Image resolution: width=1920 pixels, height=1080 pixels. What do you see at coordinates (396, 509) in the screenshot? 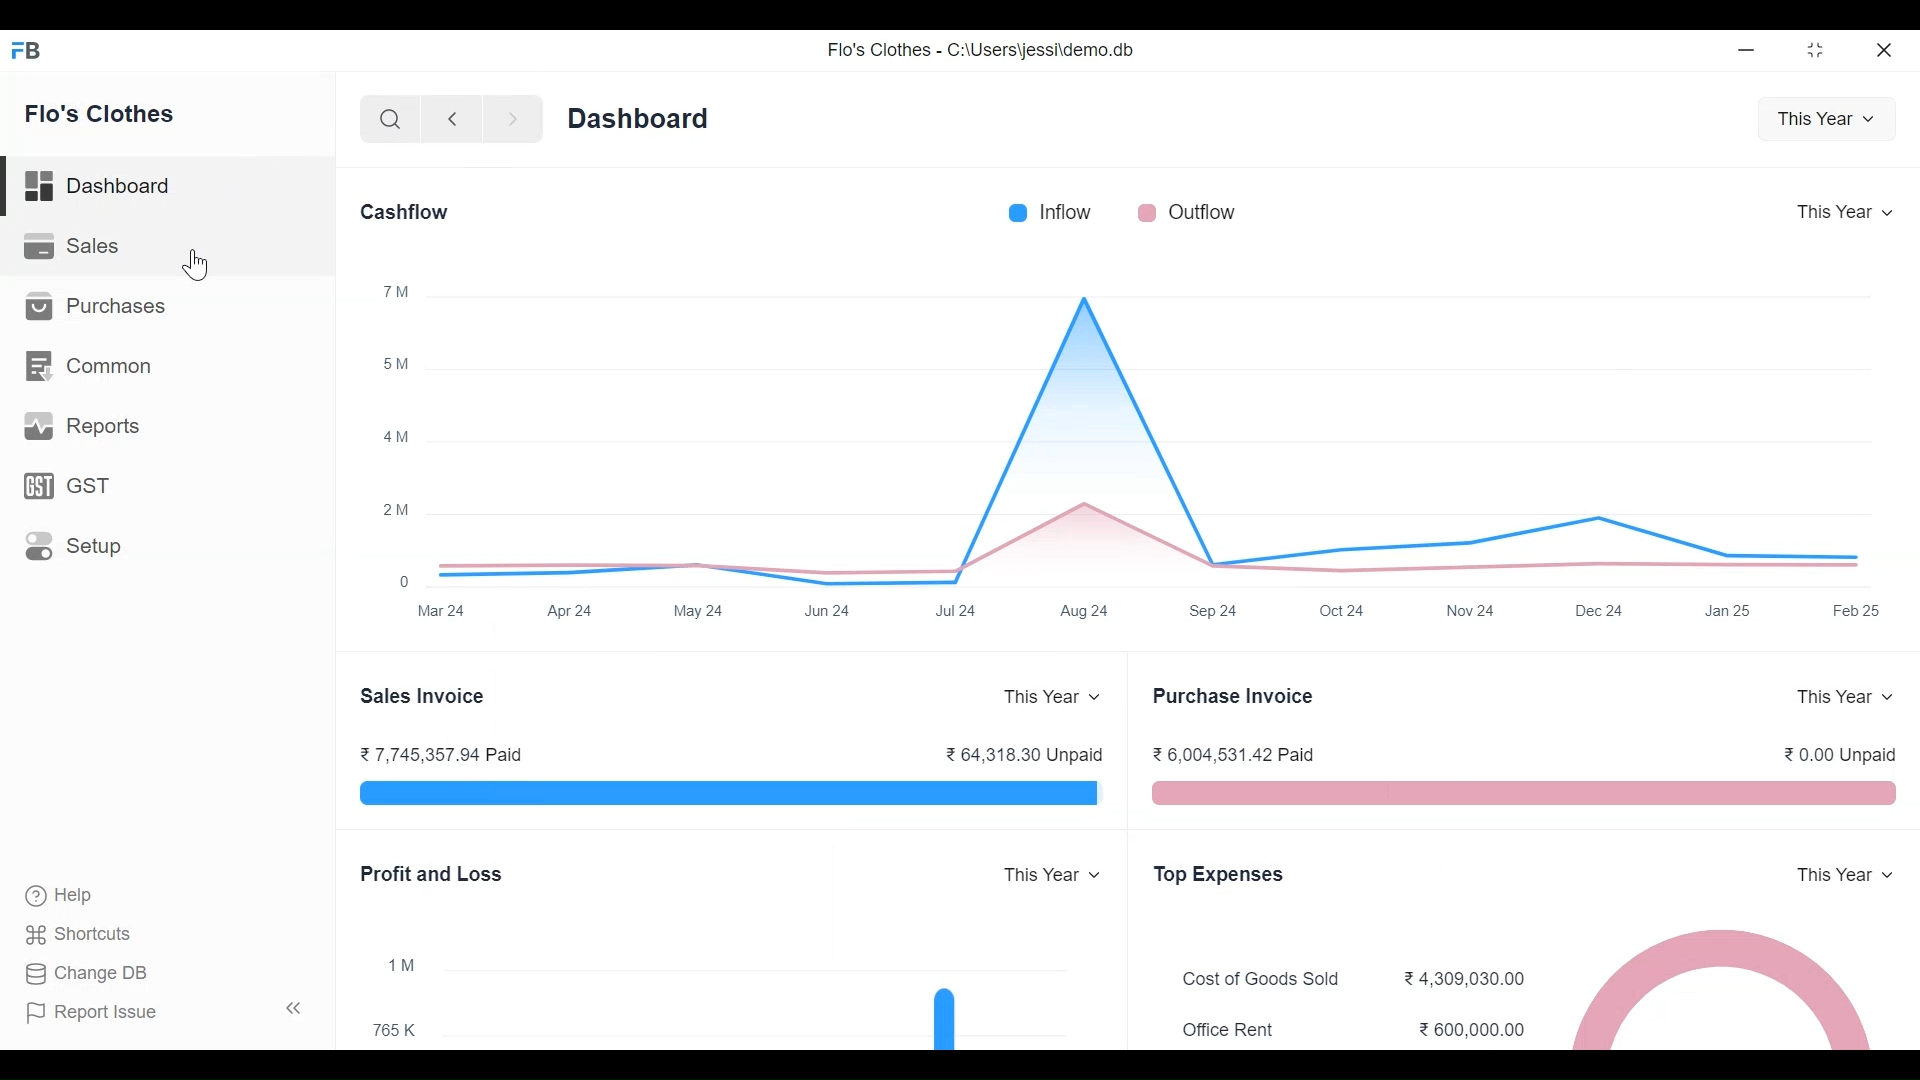
I see `2M` at bounding box center [396, 509].